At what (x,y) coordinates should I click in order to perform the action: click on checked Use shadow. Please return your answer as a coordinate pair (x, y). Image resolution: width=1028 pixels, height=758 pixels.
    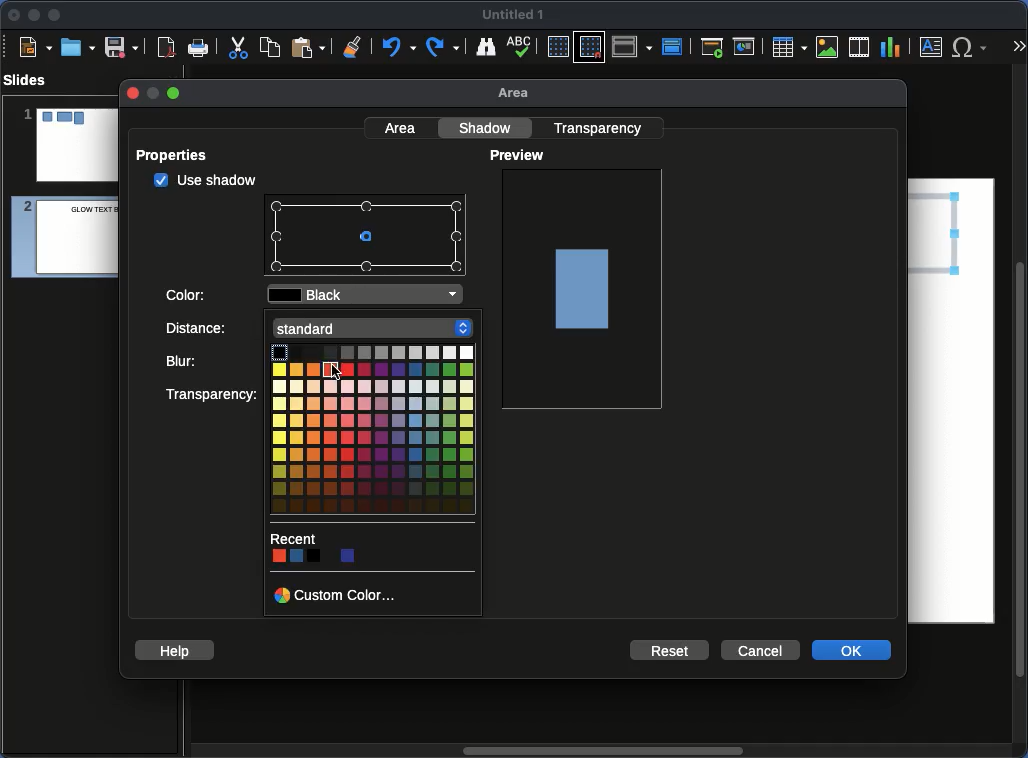
    Looking at the image, I should click on (206, 180).